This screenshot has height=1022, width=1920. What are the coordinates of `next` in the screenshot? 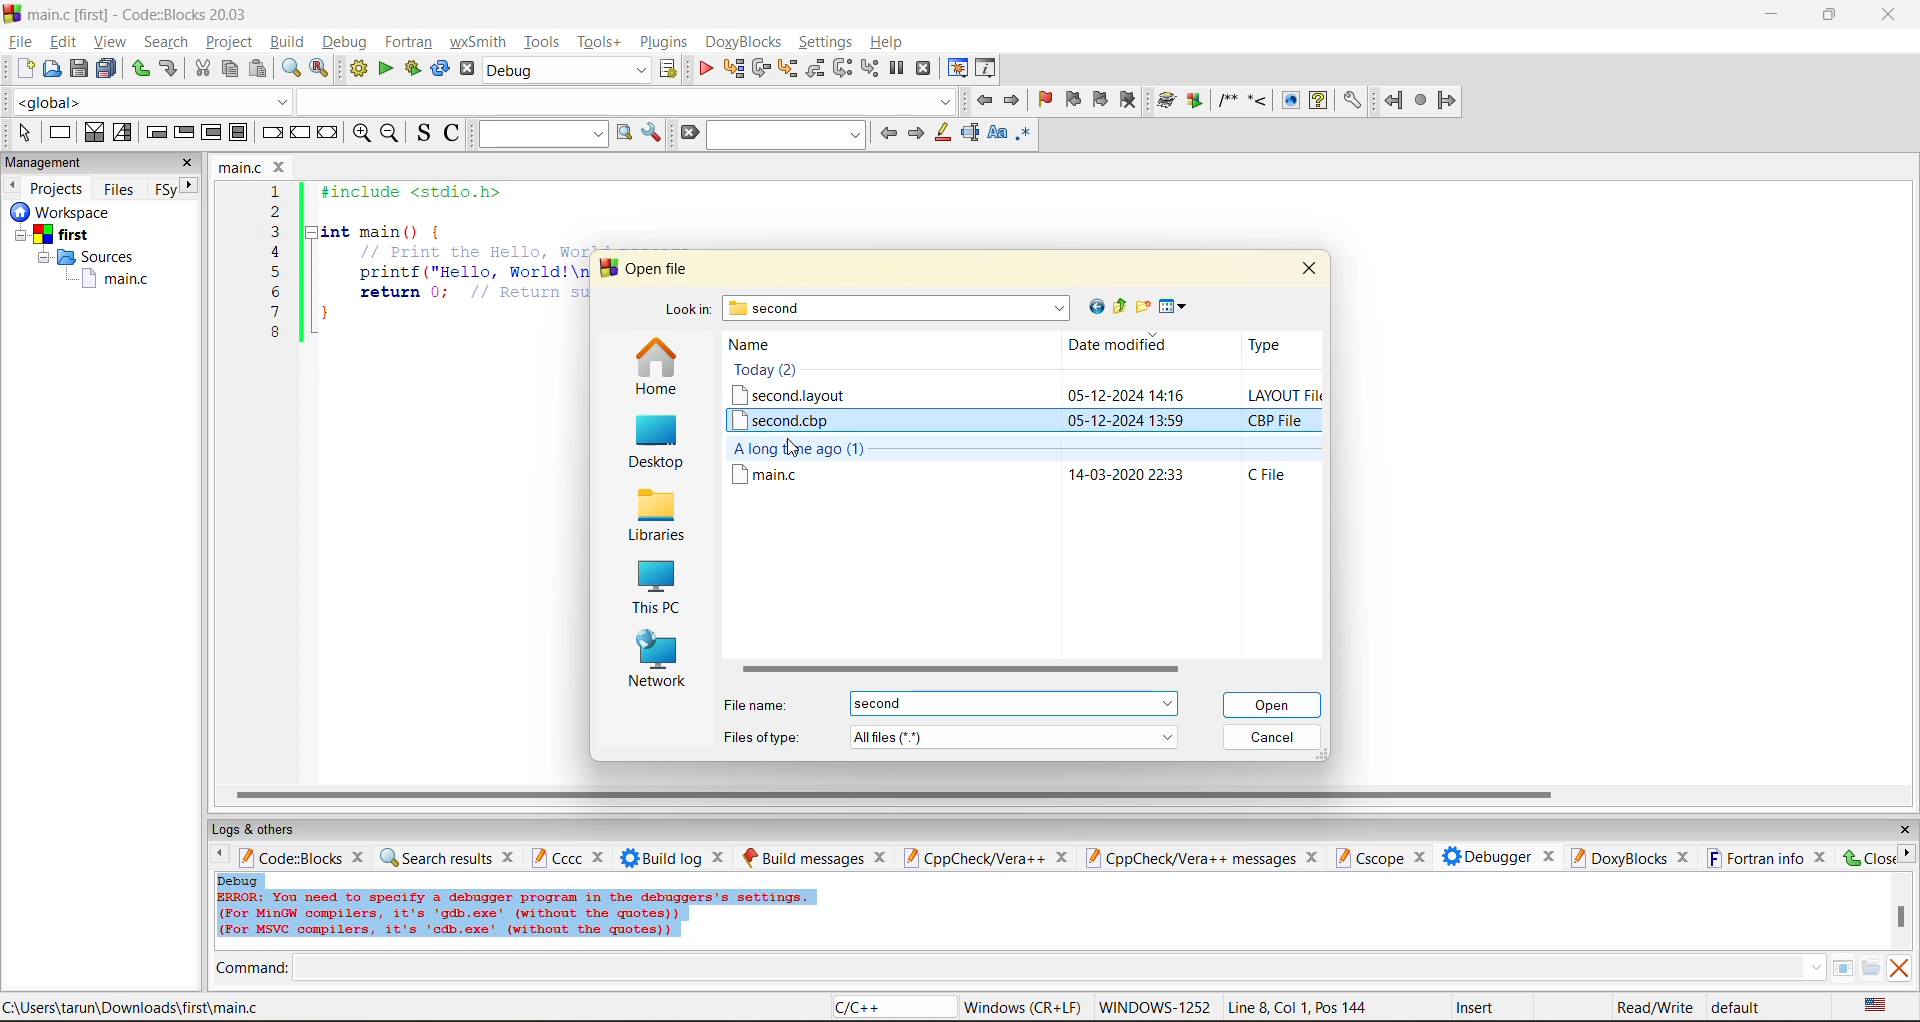 It's located at (190, 185).